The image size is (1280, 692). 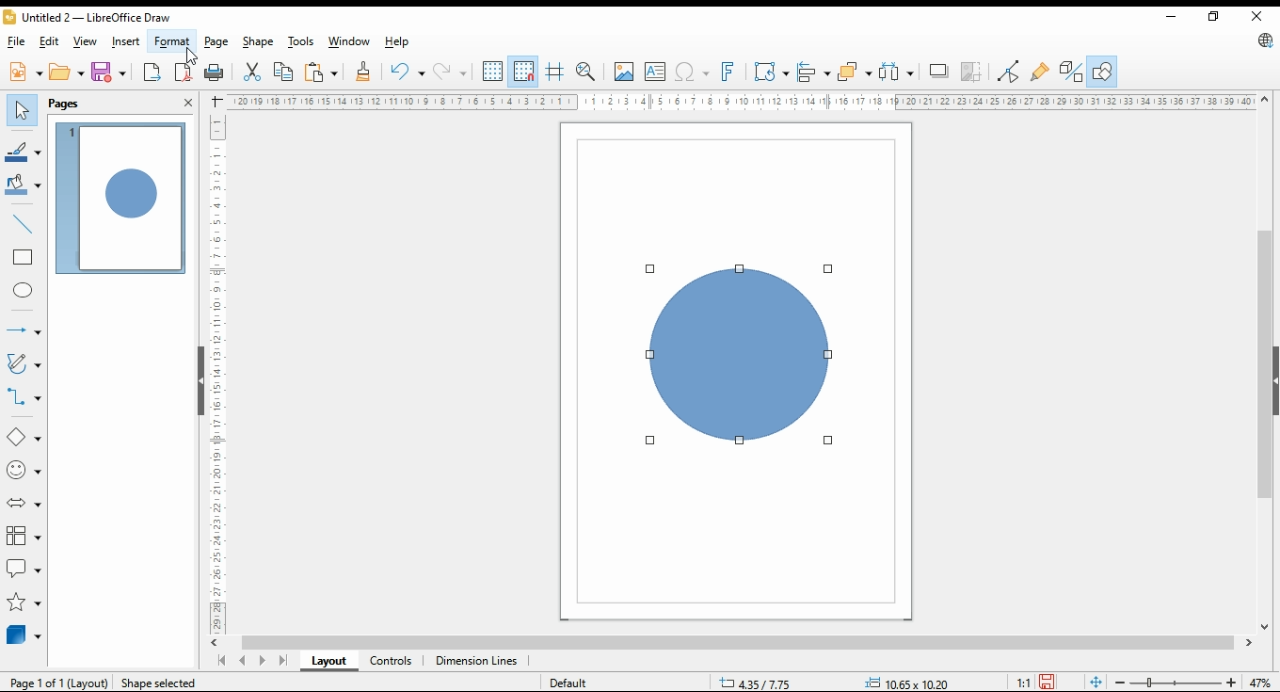 I want to click on ellipse, so click(x=22, y=290).